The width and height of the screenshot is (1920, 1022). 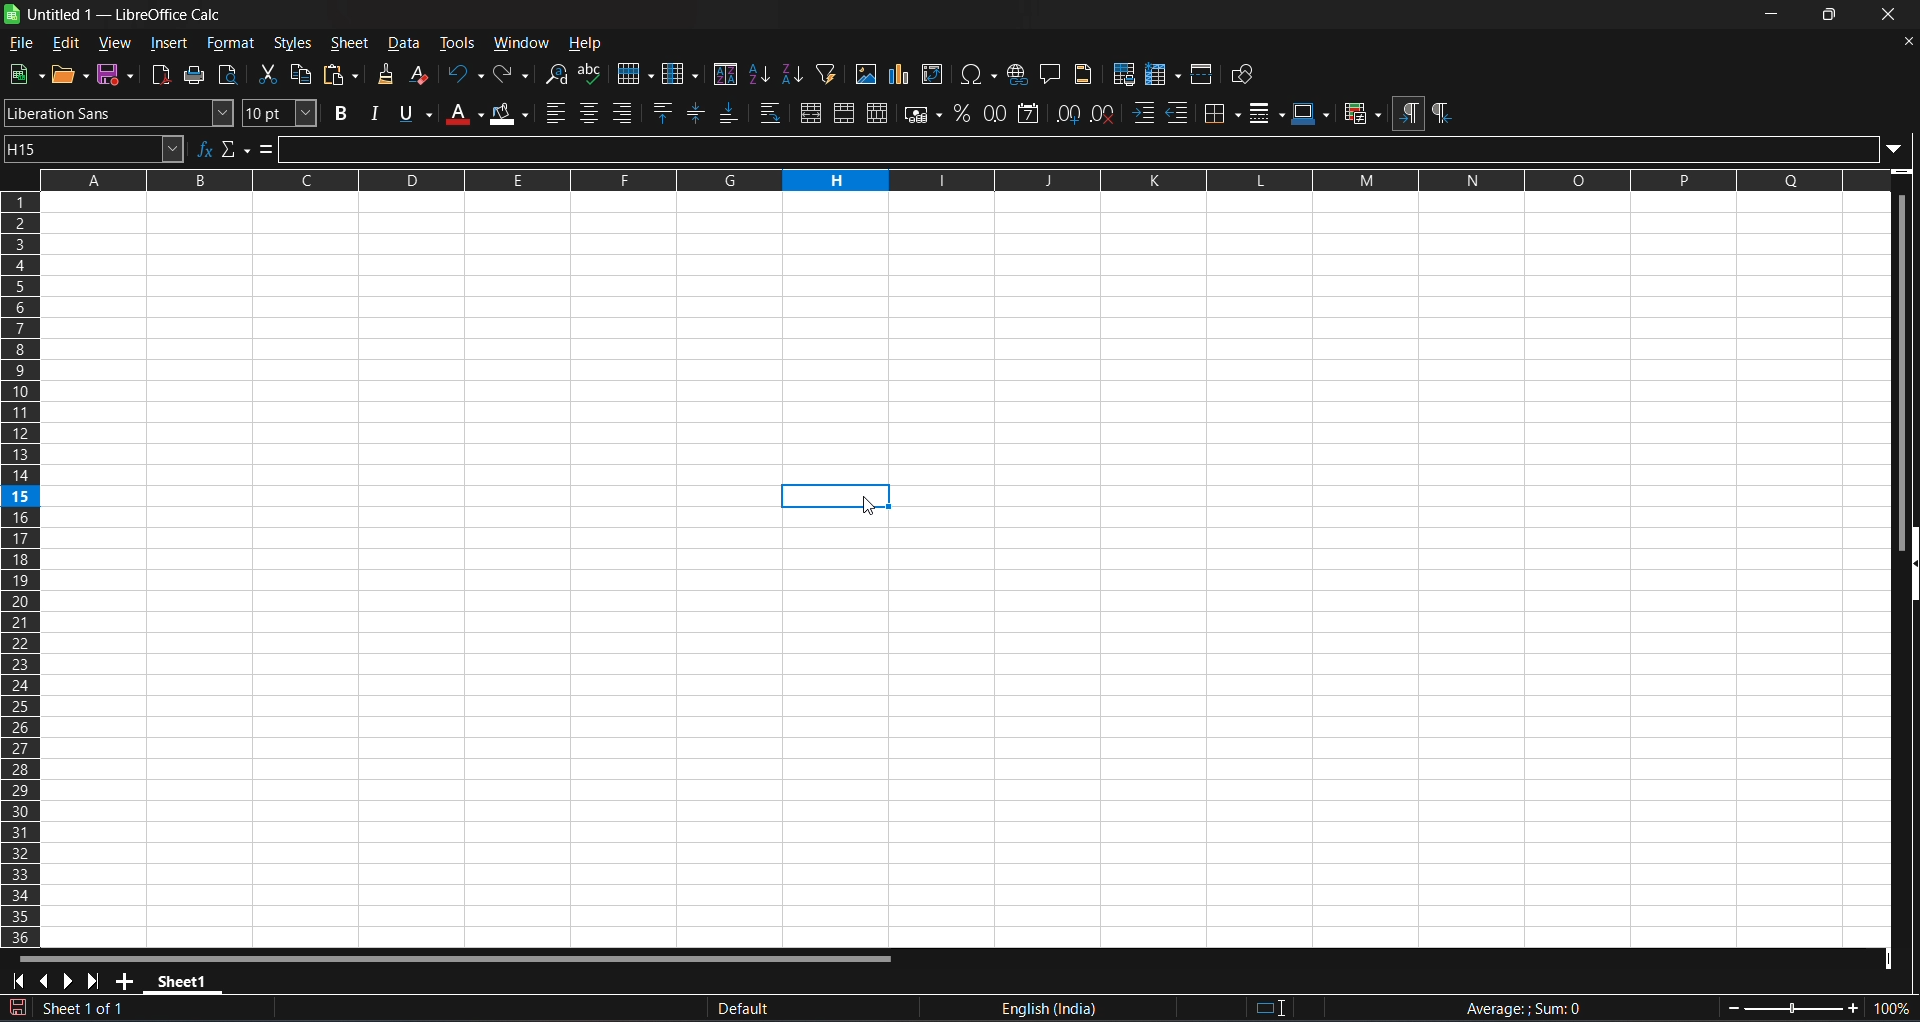 I want to click on insert image, so click(x=866, y=74).